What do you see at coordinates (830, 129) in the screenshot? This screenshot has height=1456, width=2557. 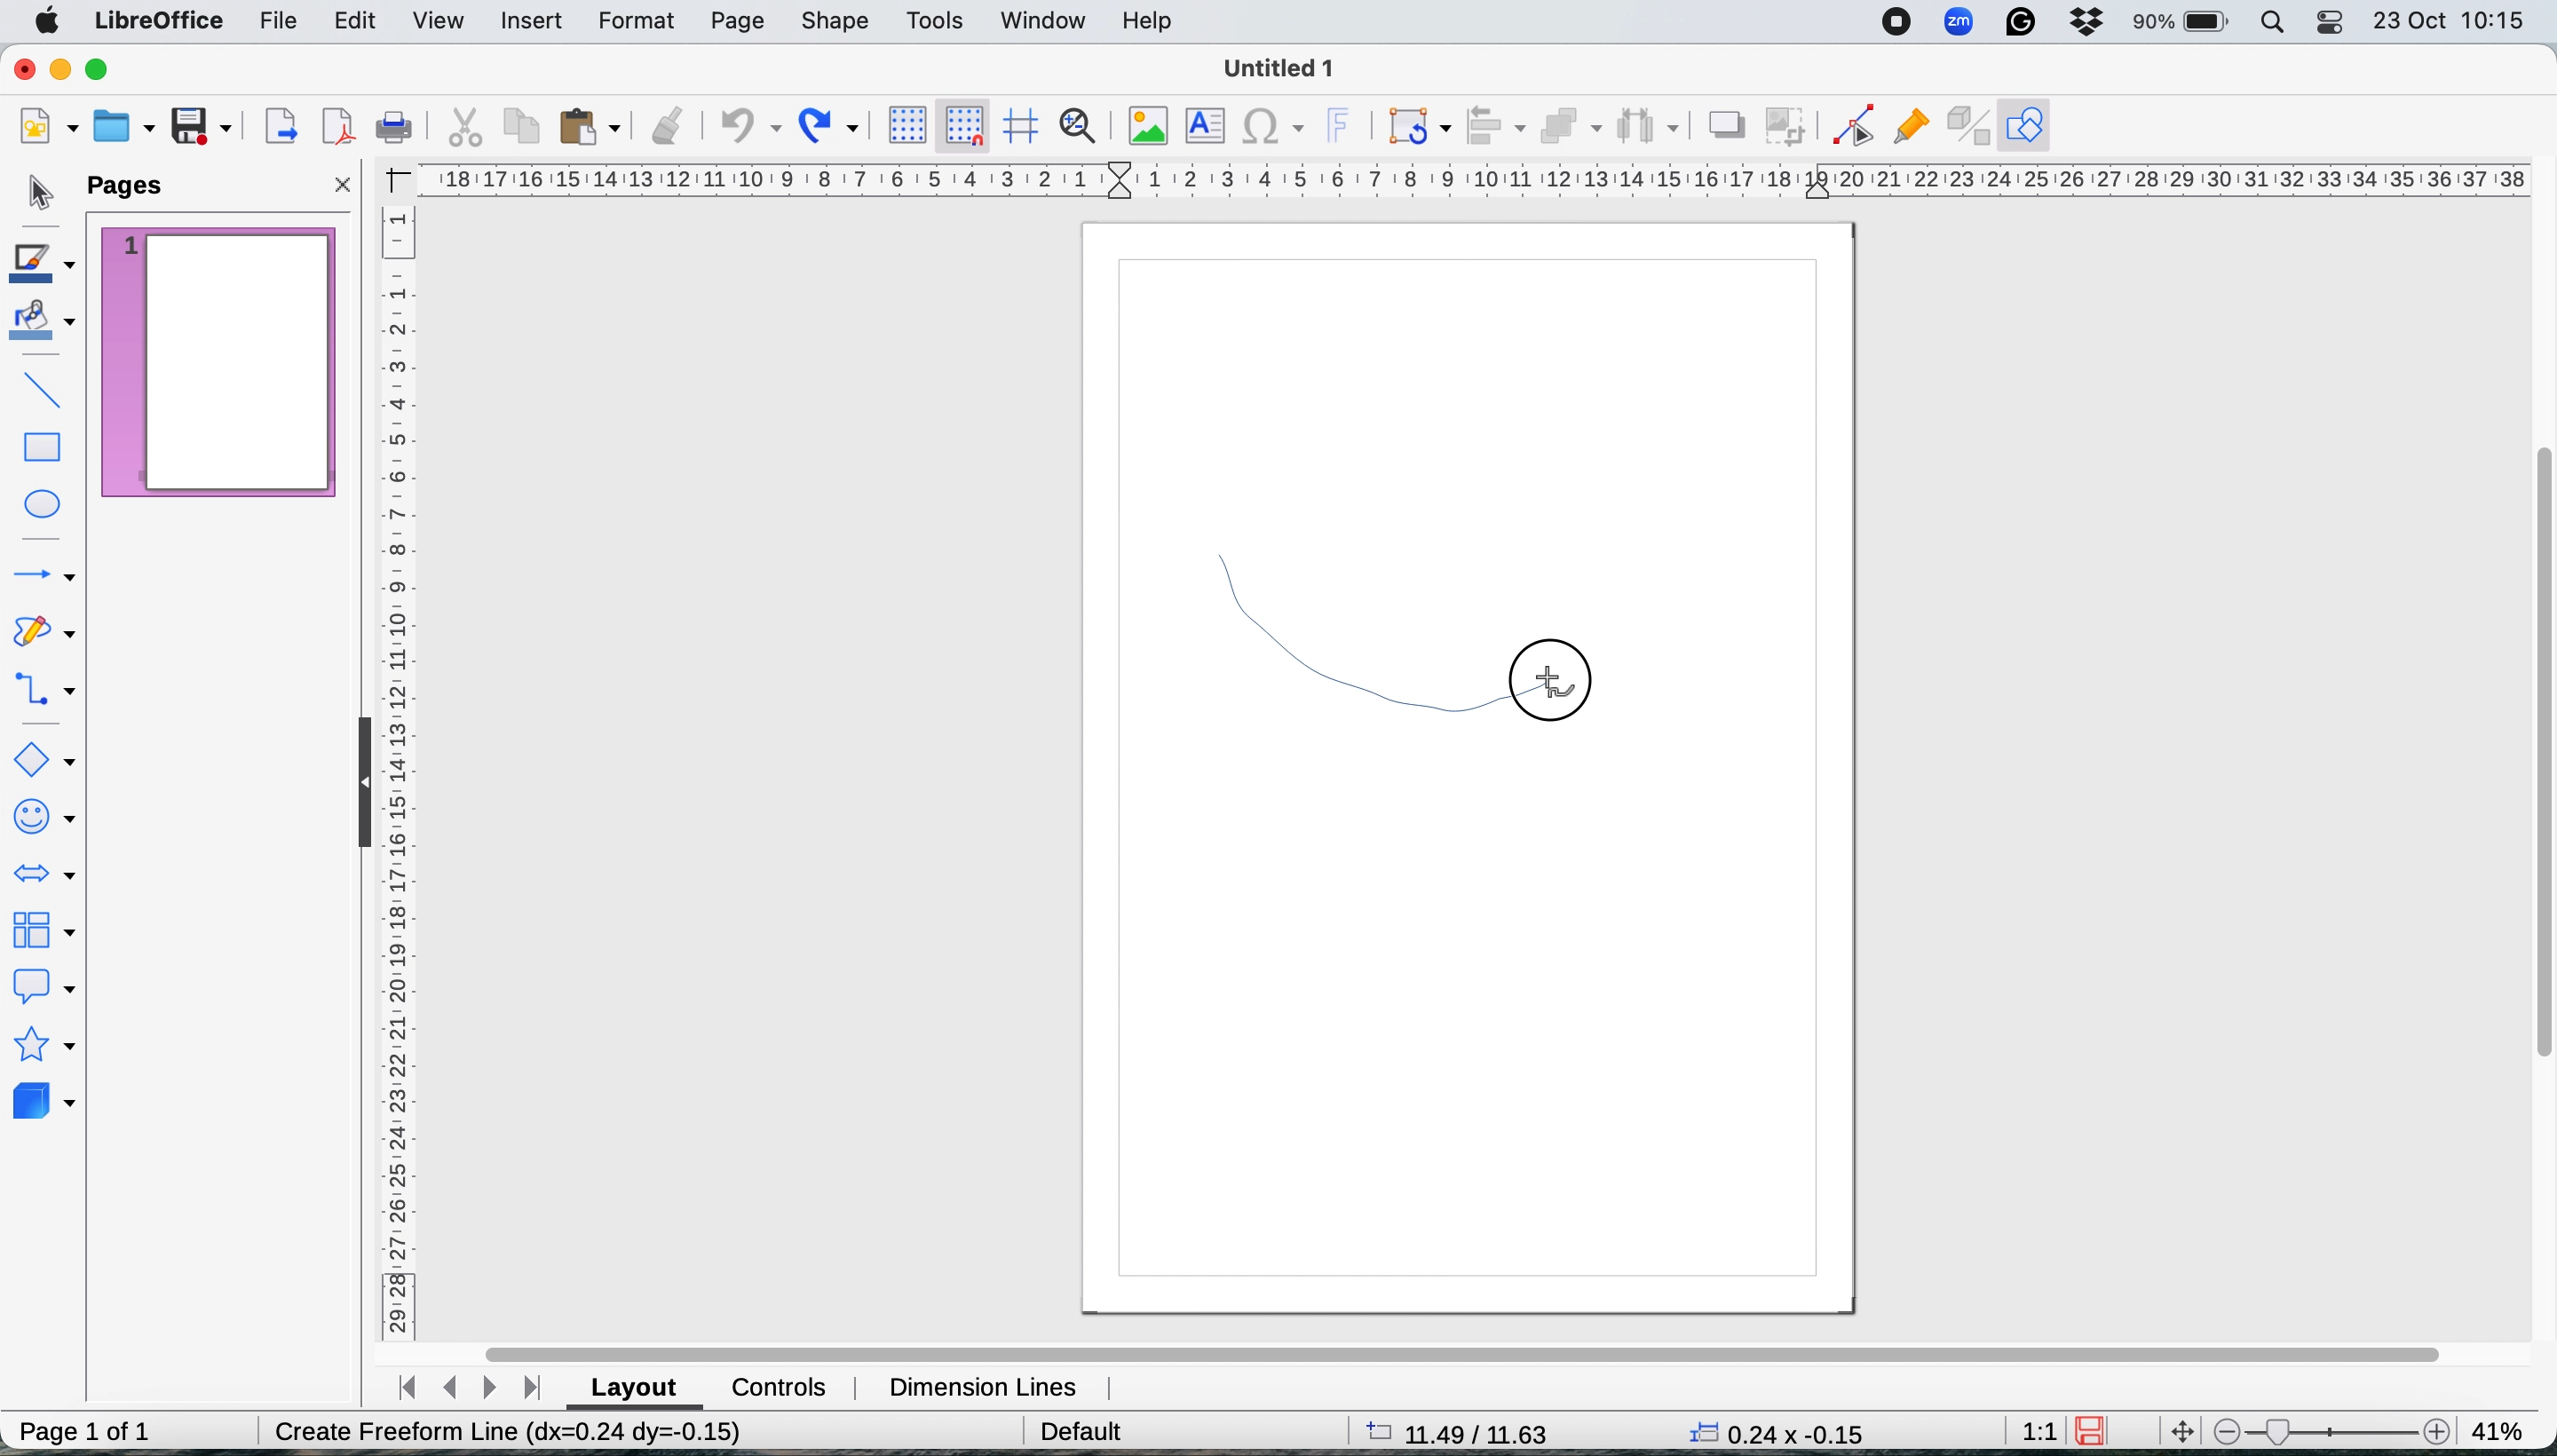 I see `redo` at bounding box center [830, 129].